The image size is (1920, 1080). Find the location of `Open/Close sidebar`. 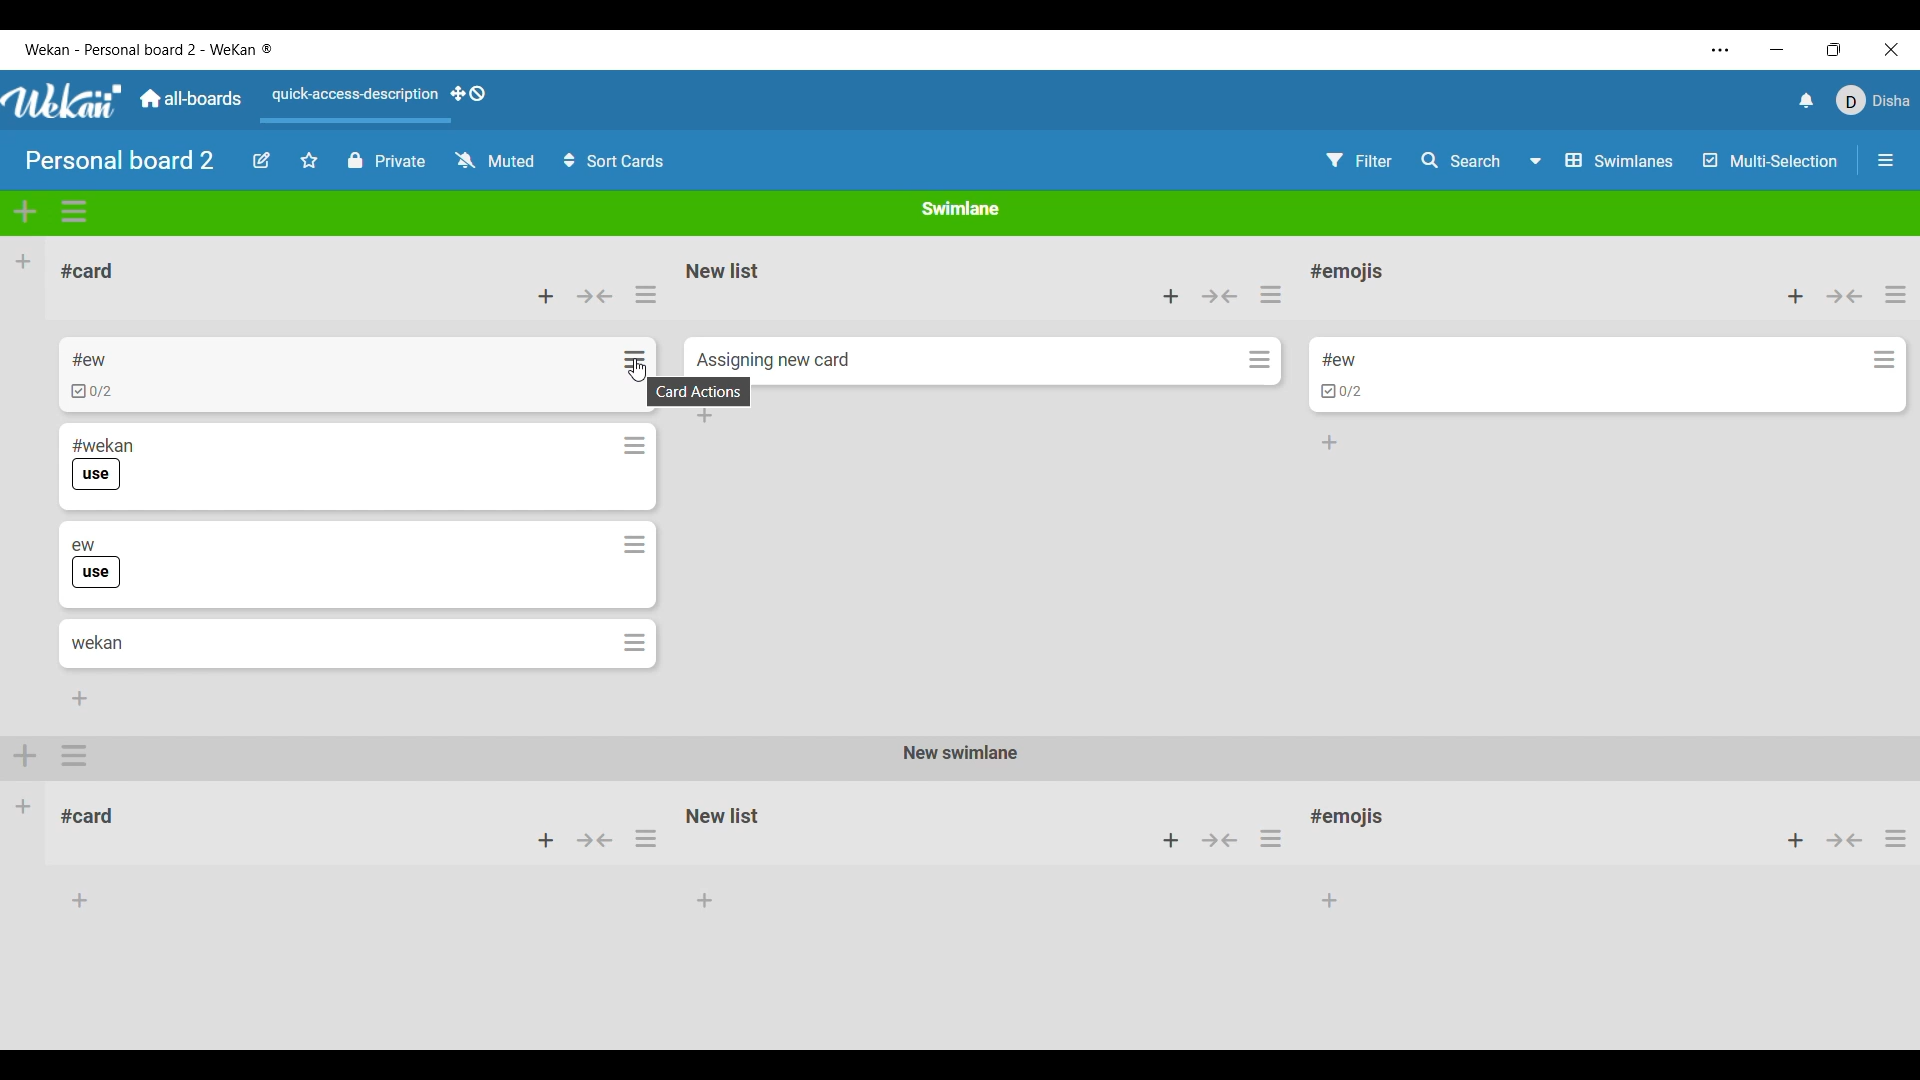

Open/Close sidebar is located at coordinates (1886, 160).